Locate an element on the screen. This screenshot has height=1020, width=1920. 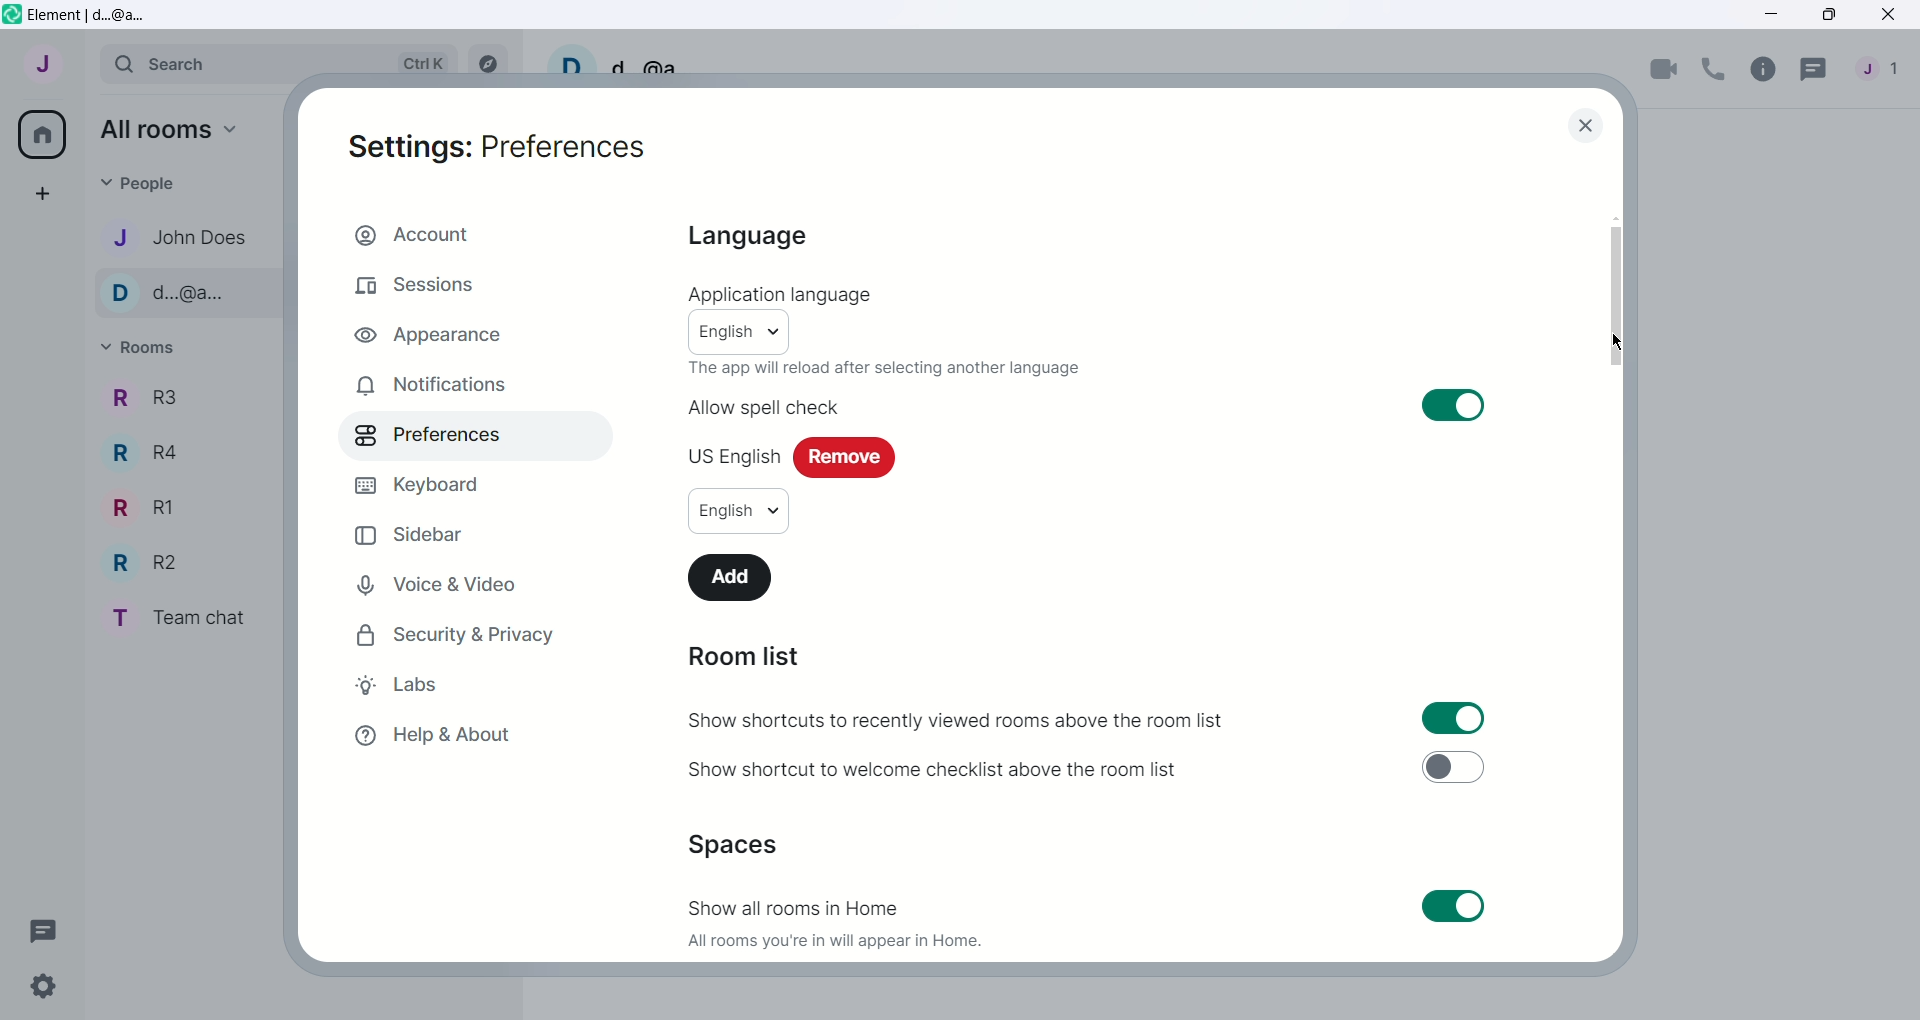
Toggle switch on for allow spell check is located at coordinates (1454, 405).